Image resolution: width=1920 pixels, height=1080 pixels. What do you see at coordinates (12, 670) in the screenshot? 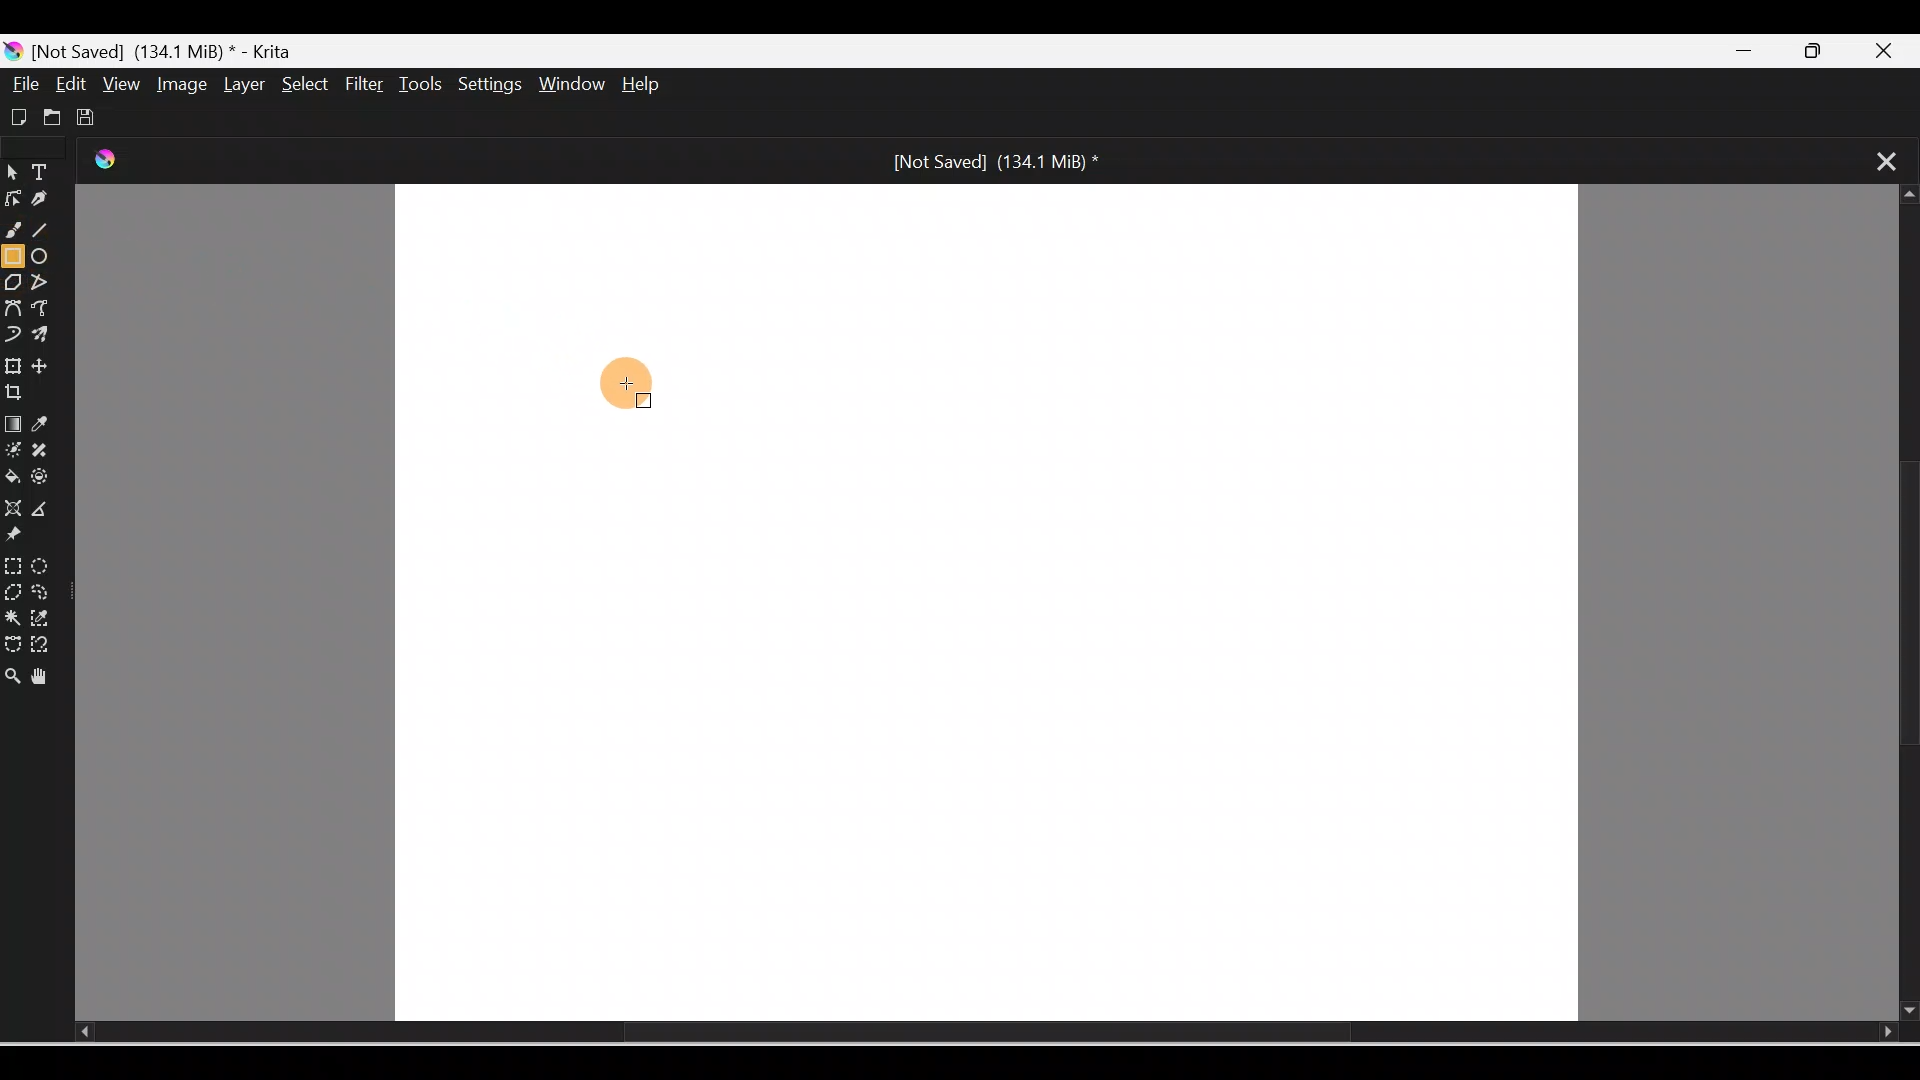
I see `Zoom tool` at bounding box center [12, 670].